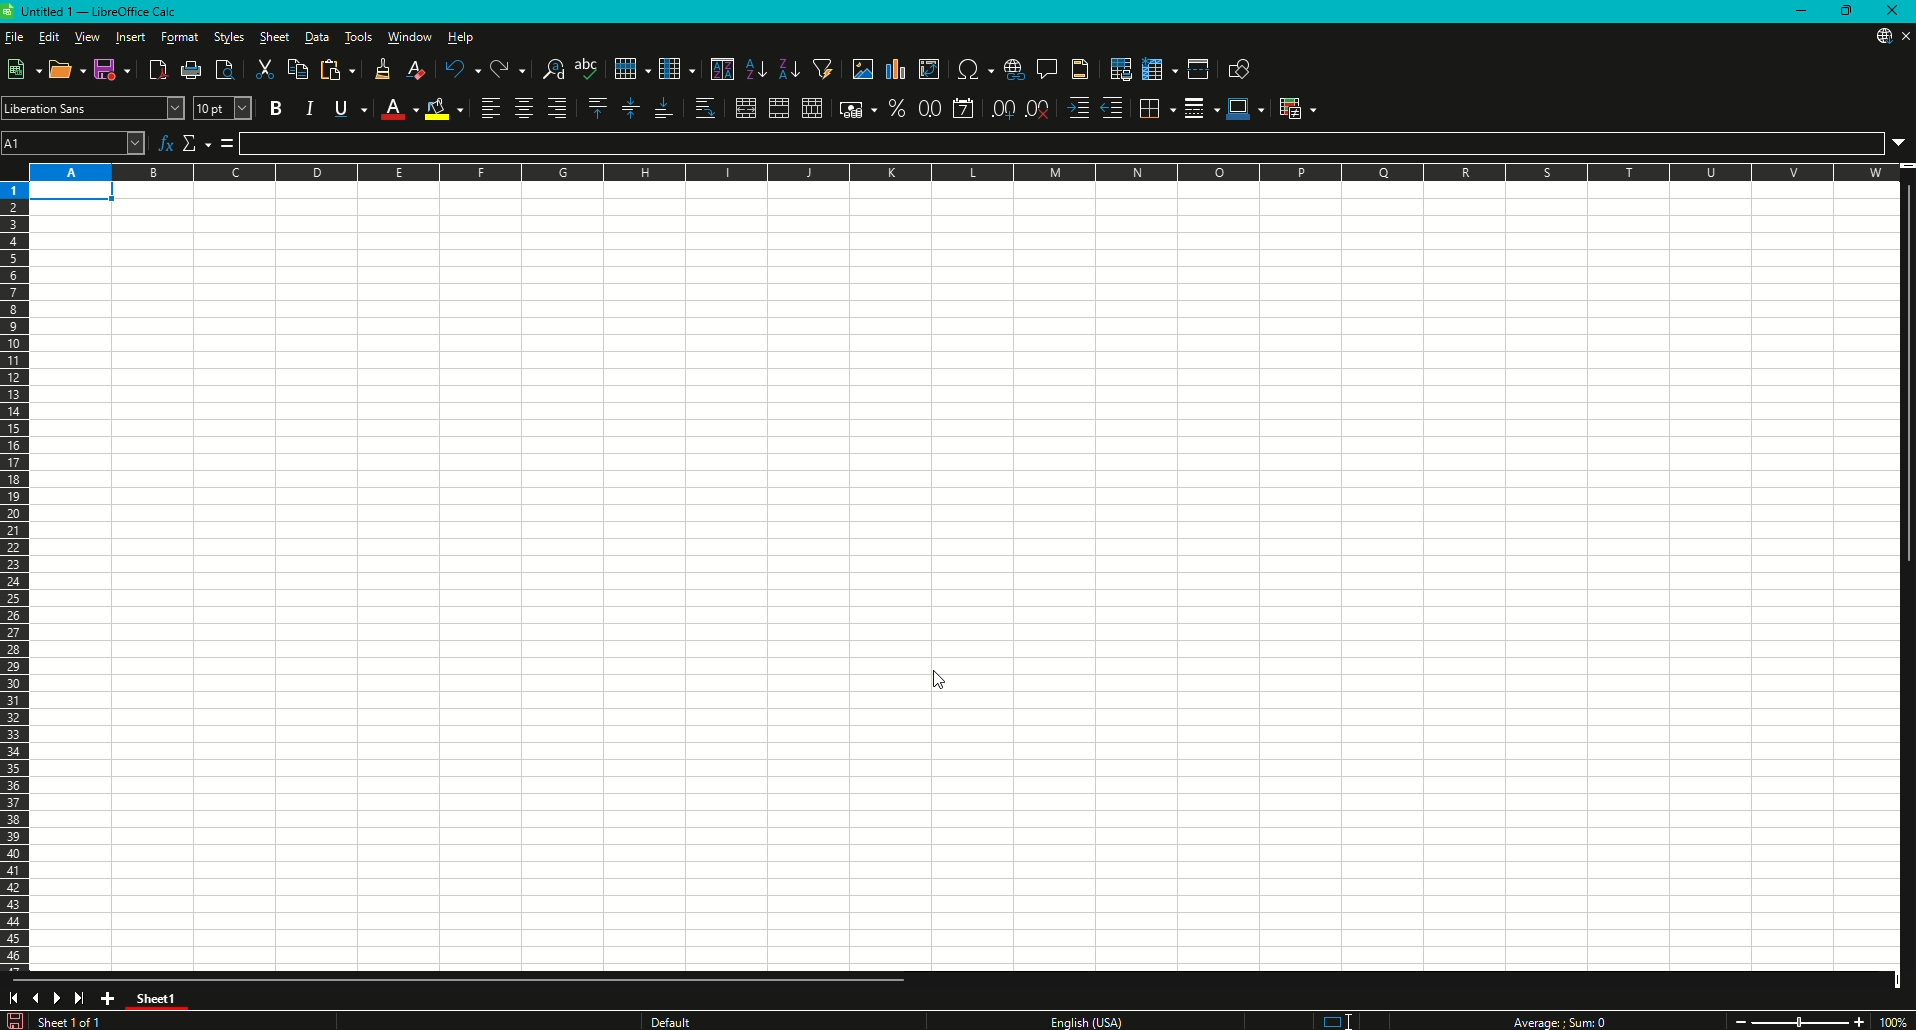  I want to click on Spelling, so click(588, 69).